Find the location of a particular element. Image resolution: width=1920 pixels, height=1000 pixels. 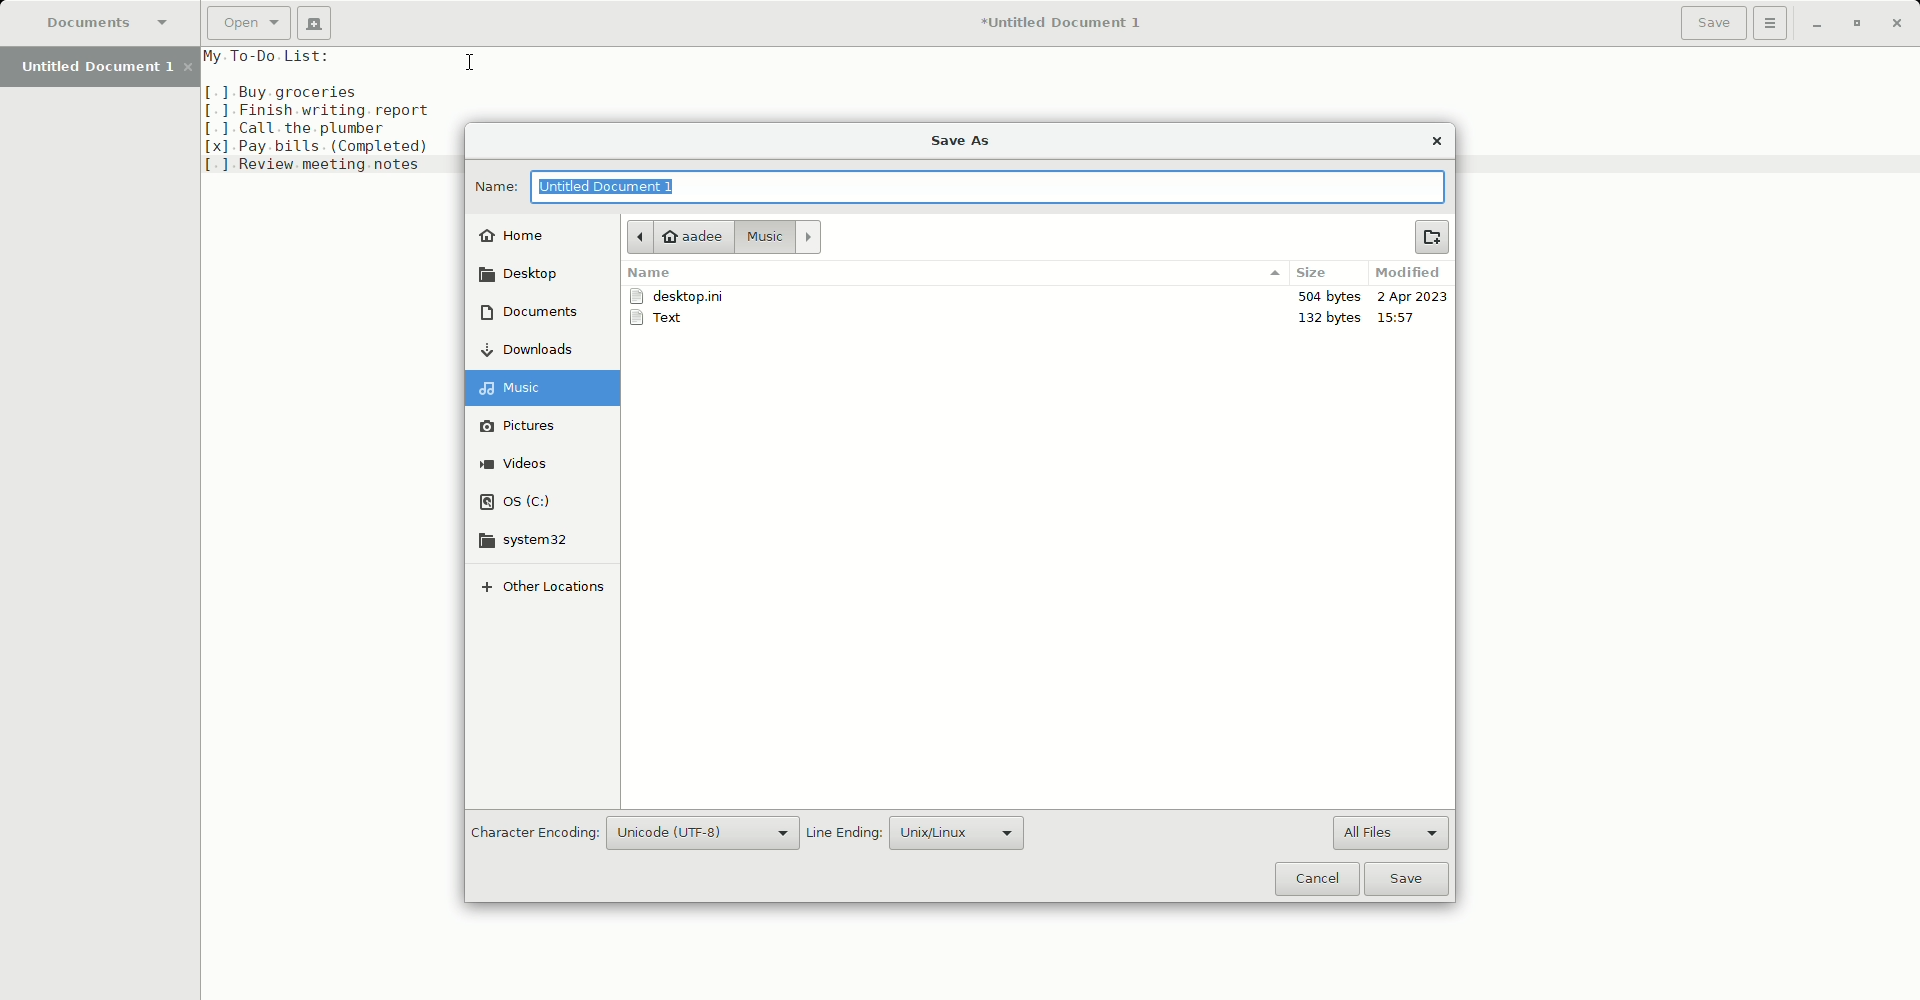

Pictures is located at coordinates (532, 425).